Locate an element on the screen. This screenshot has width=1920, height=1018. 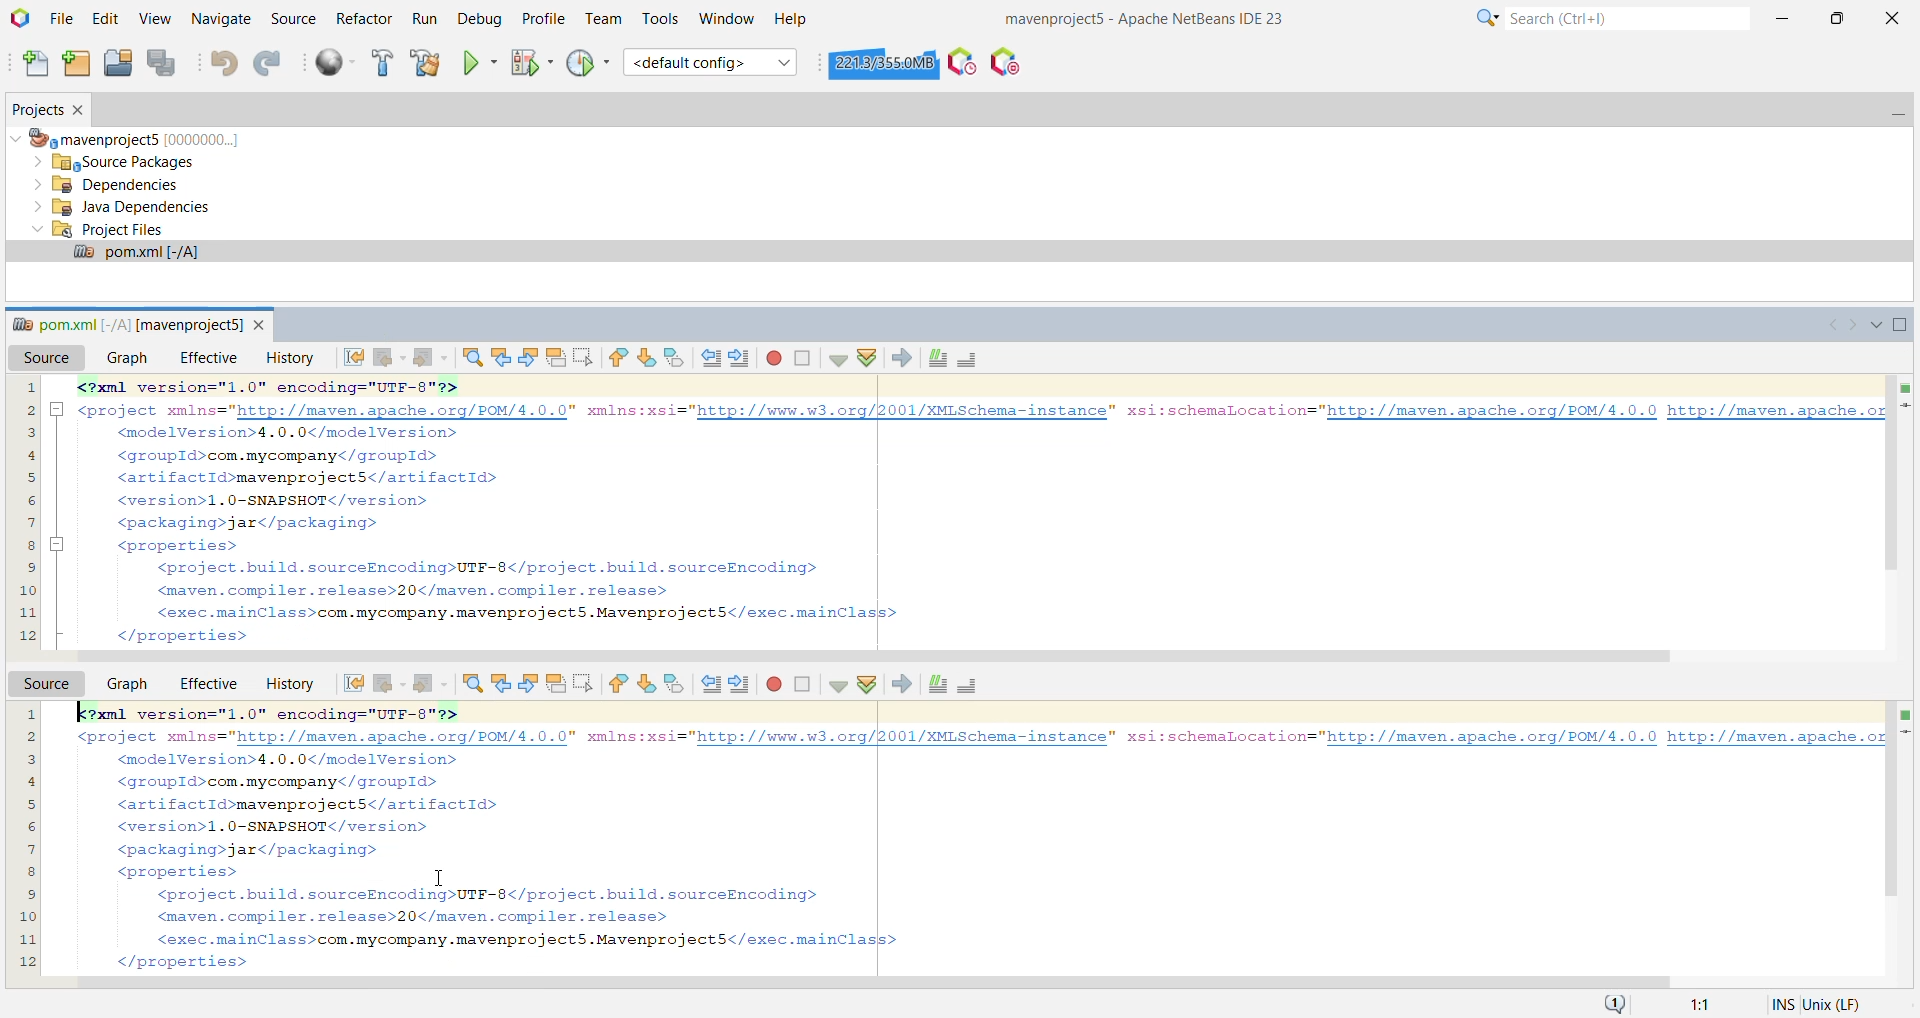
Next bookmark is located at coordinates (648, 359).